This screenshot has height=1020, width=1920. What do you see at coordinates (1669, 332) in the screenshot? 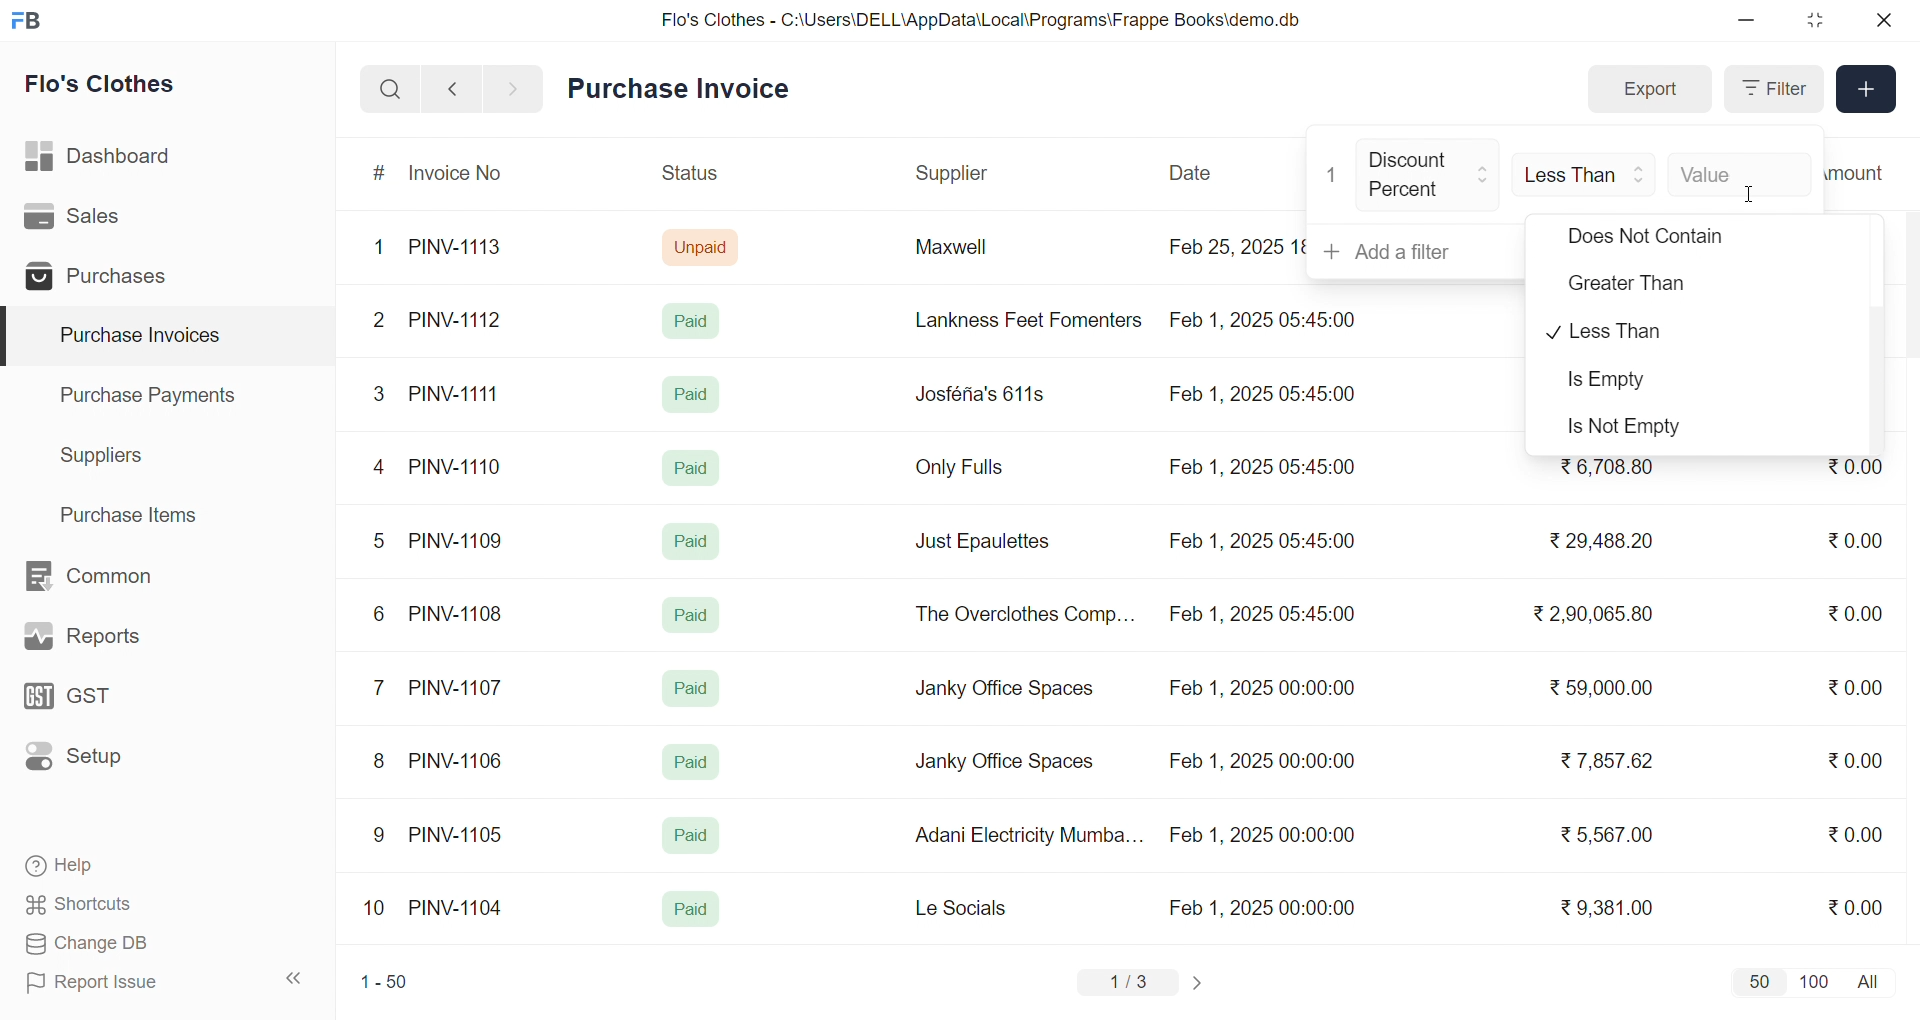
I see `Less Than` at bounding box center [1669, 332].